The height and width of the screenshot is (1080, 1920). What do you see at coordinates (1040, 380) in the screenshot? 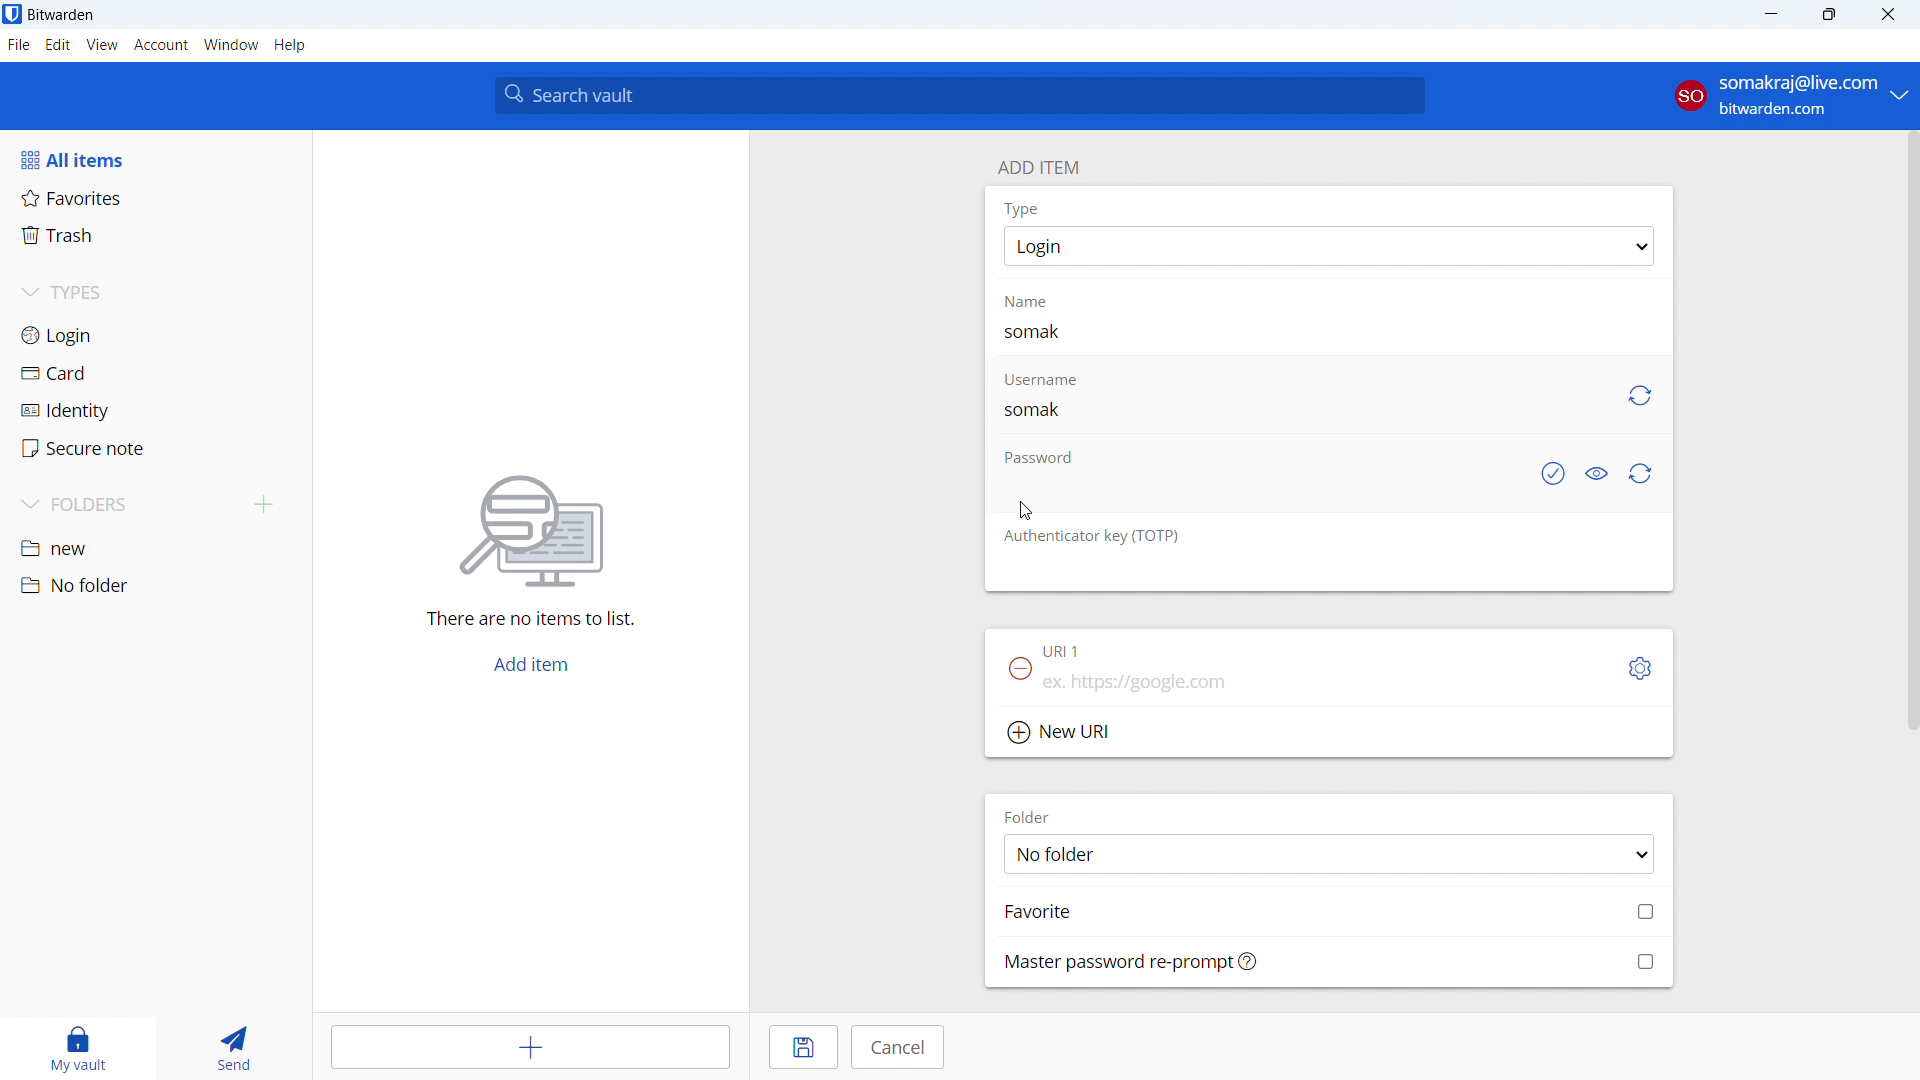
I see `Username` at bounding box center [1040, 380].